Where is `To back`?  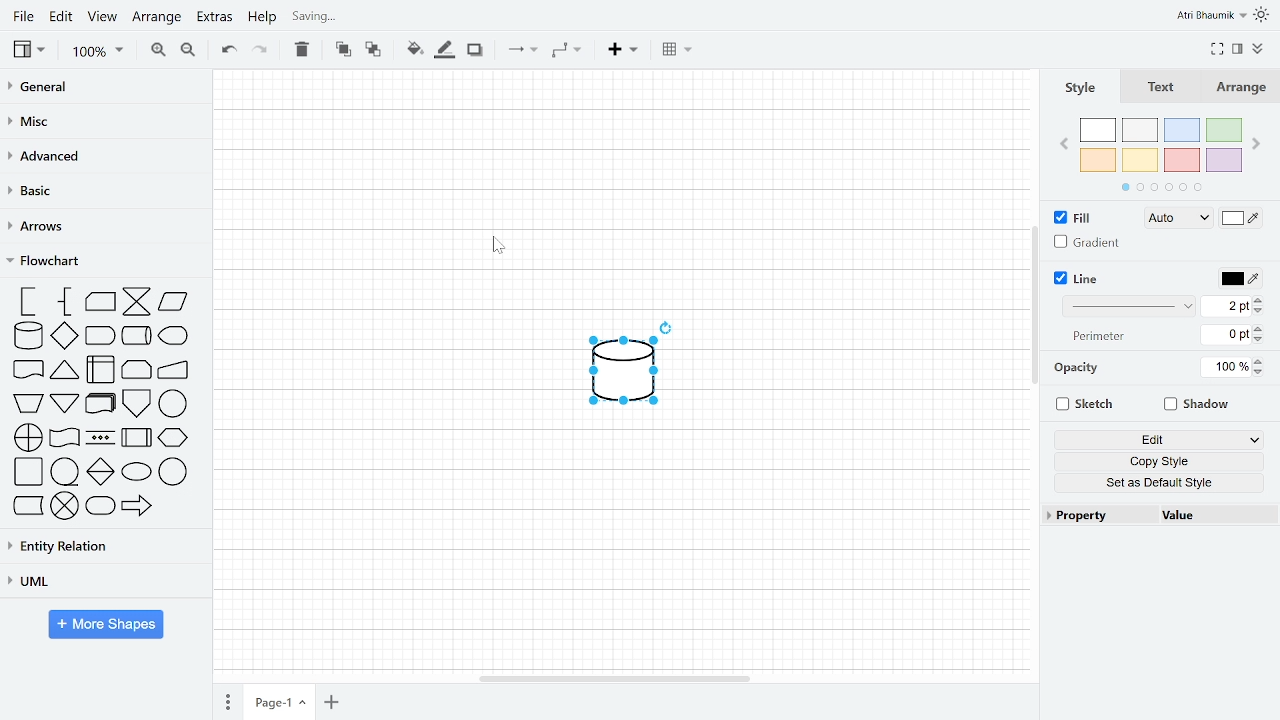 To back is located at coordinates (374, 51).